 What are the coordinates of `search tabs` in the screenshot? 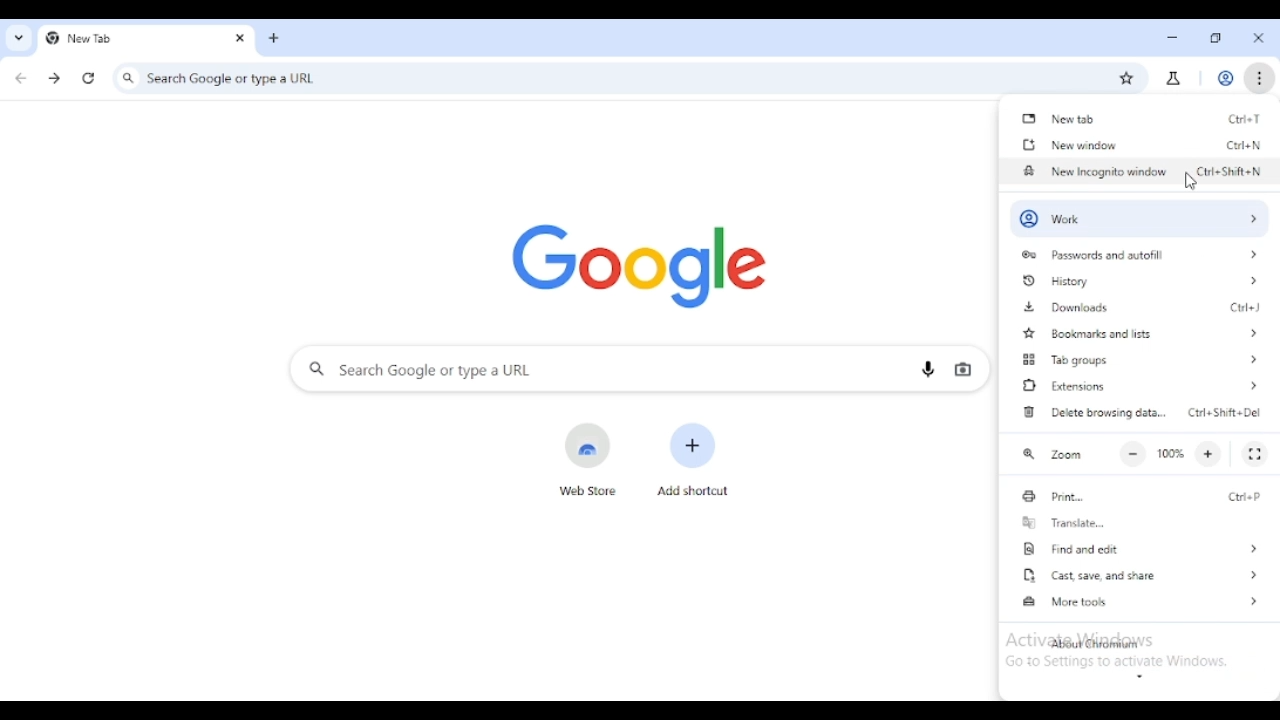 It's located at (18, 38).